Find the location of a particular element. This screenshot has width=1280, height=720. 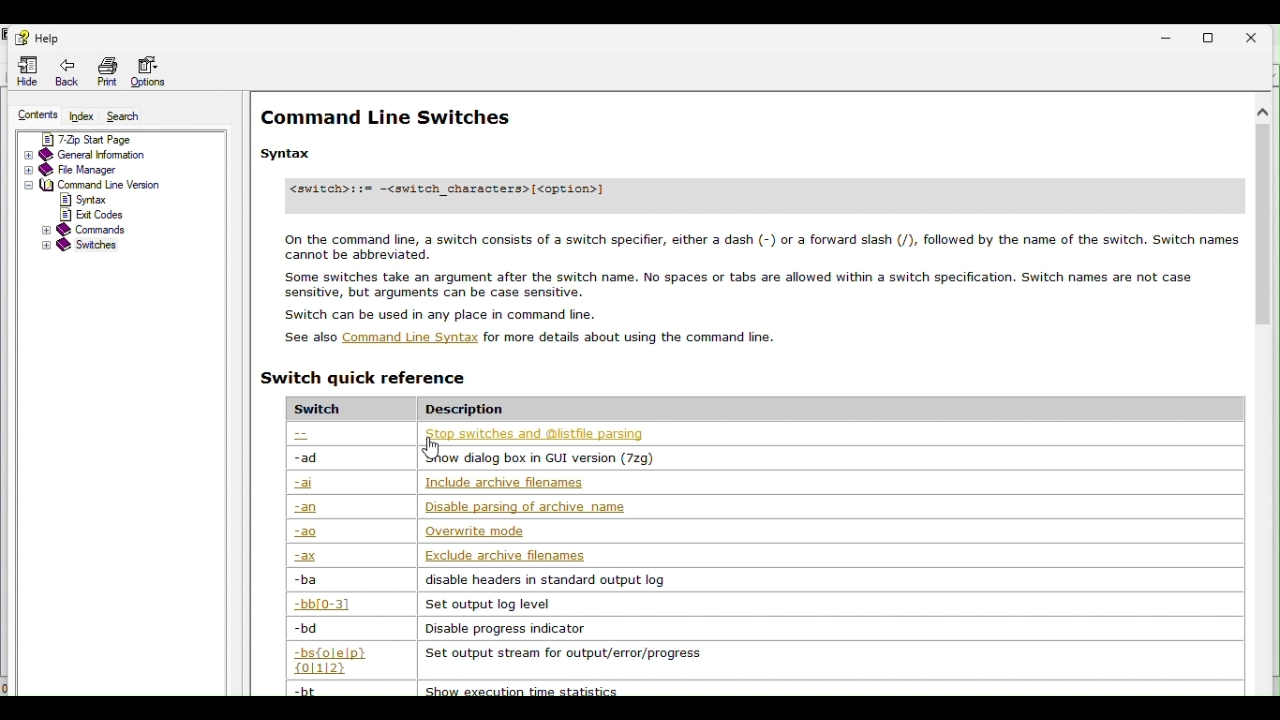

-ad is located at coordinates (309, 459).